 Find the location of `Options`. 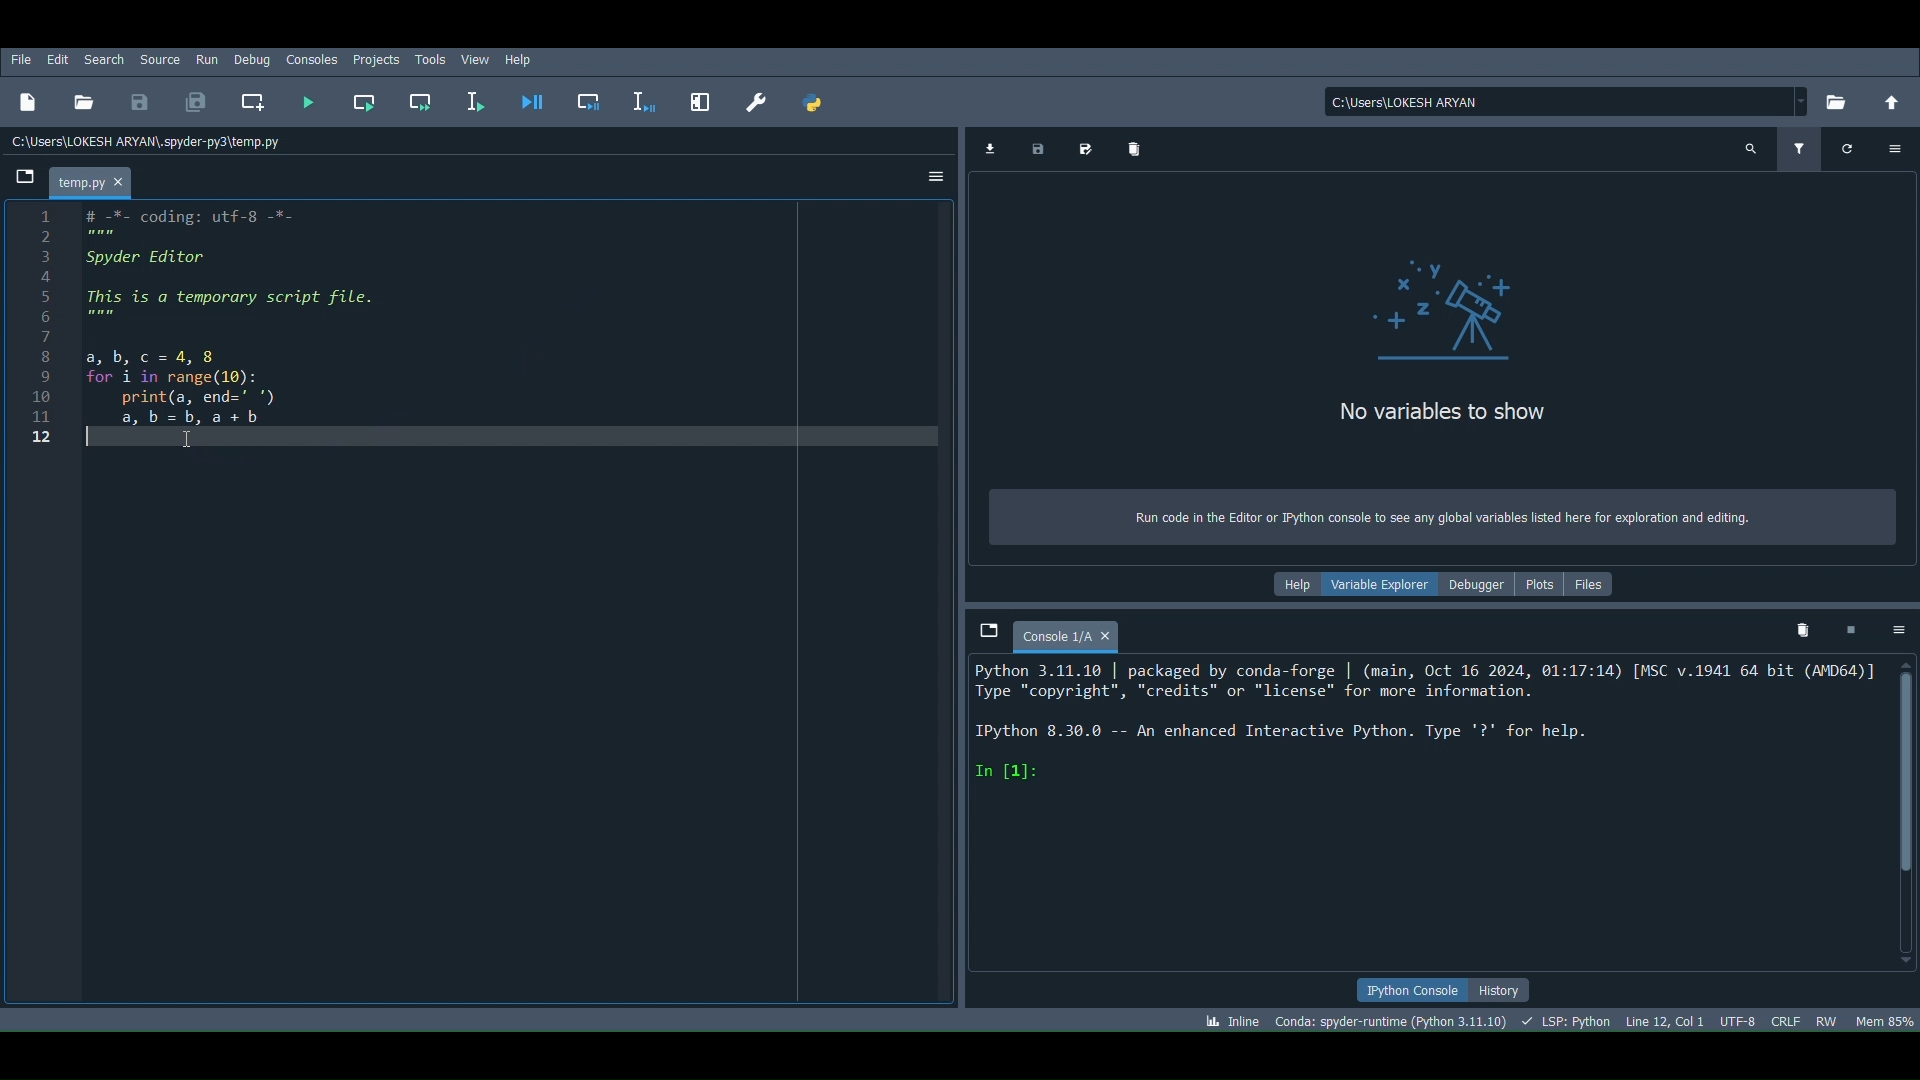

Options is located at coordinates (934, 175).